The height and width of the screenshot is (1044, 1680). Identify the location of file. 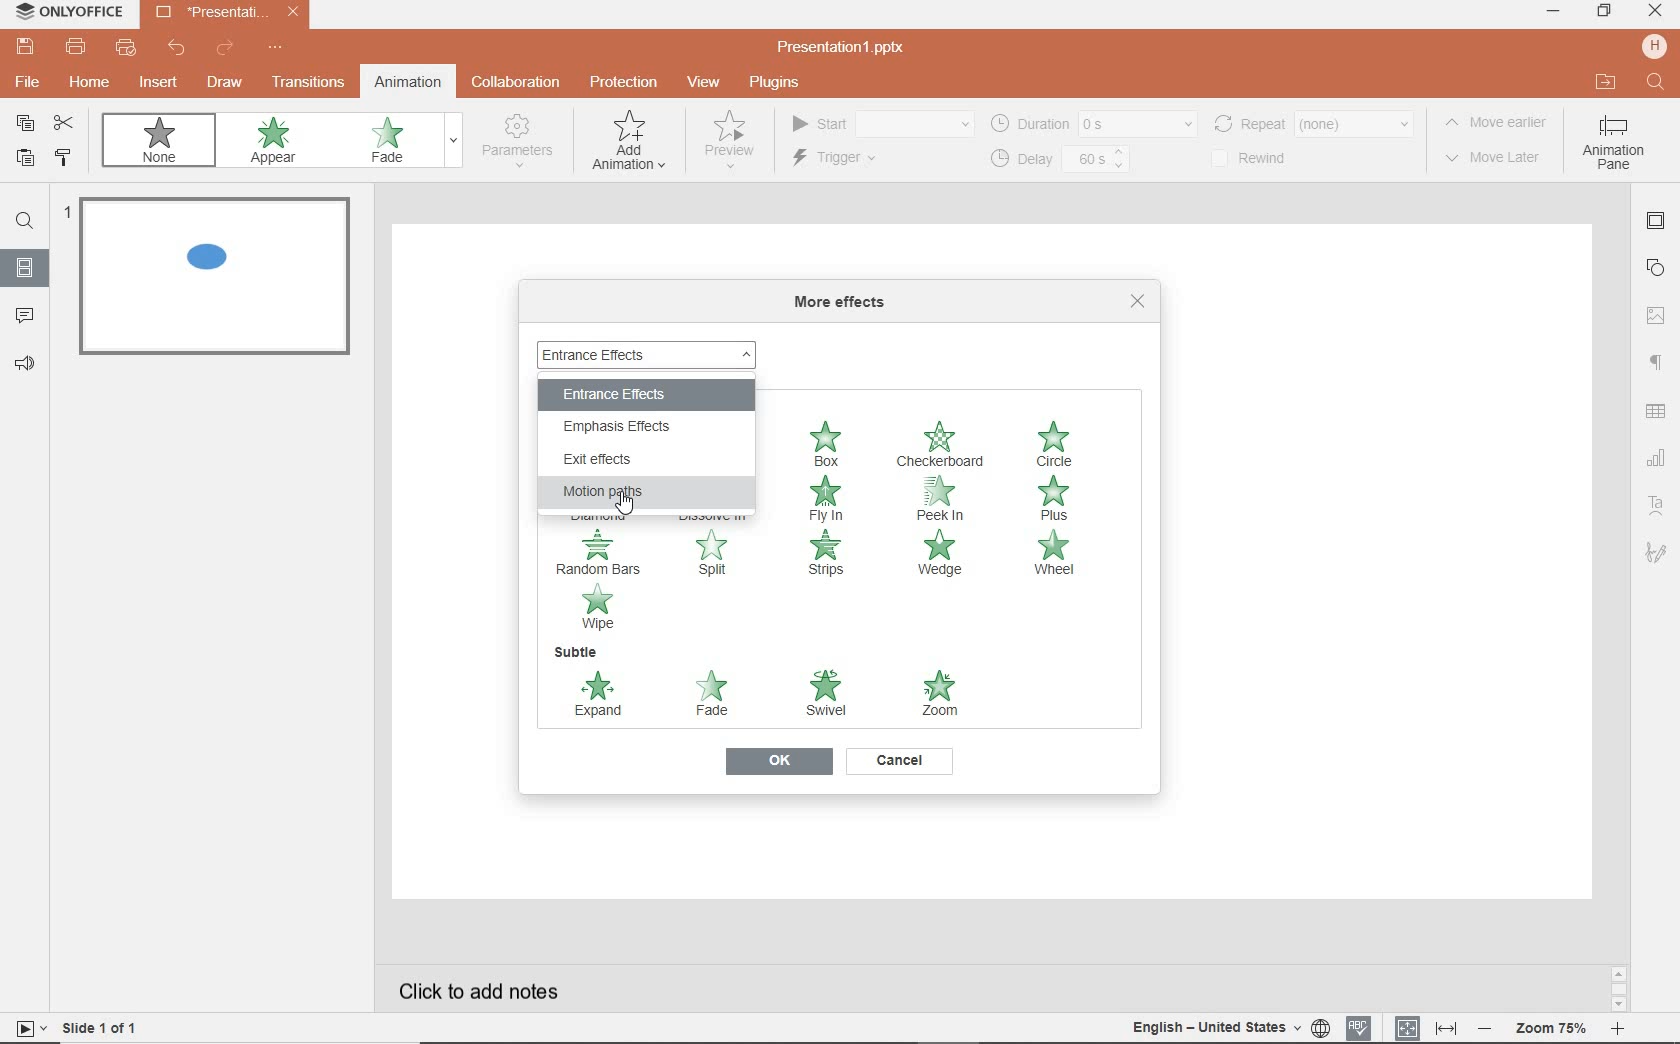
(25, 85).